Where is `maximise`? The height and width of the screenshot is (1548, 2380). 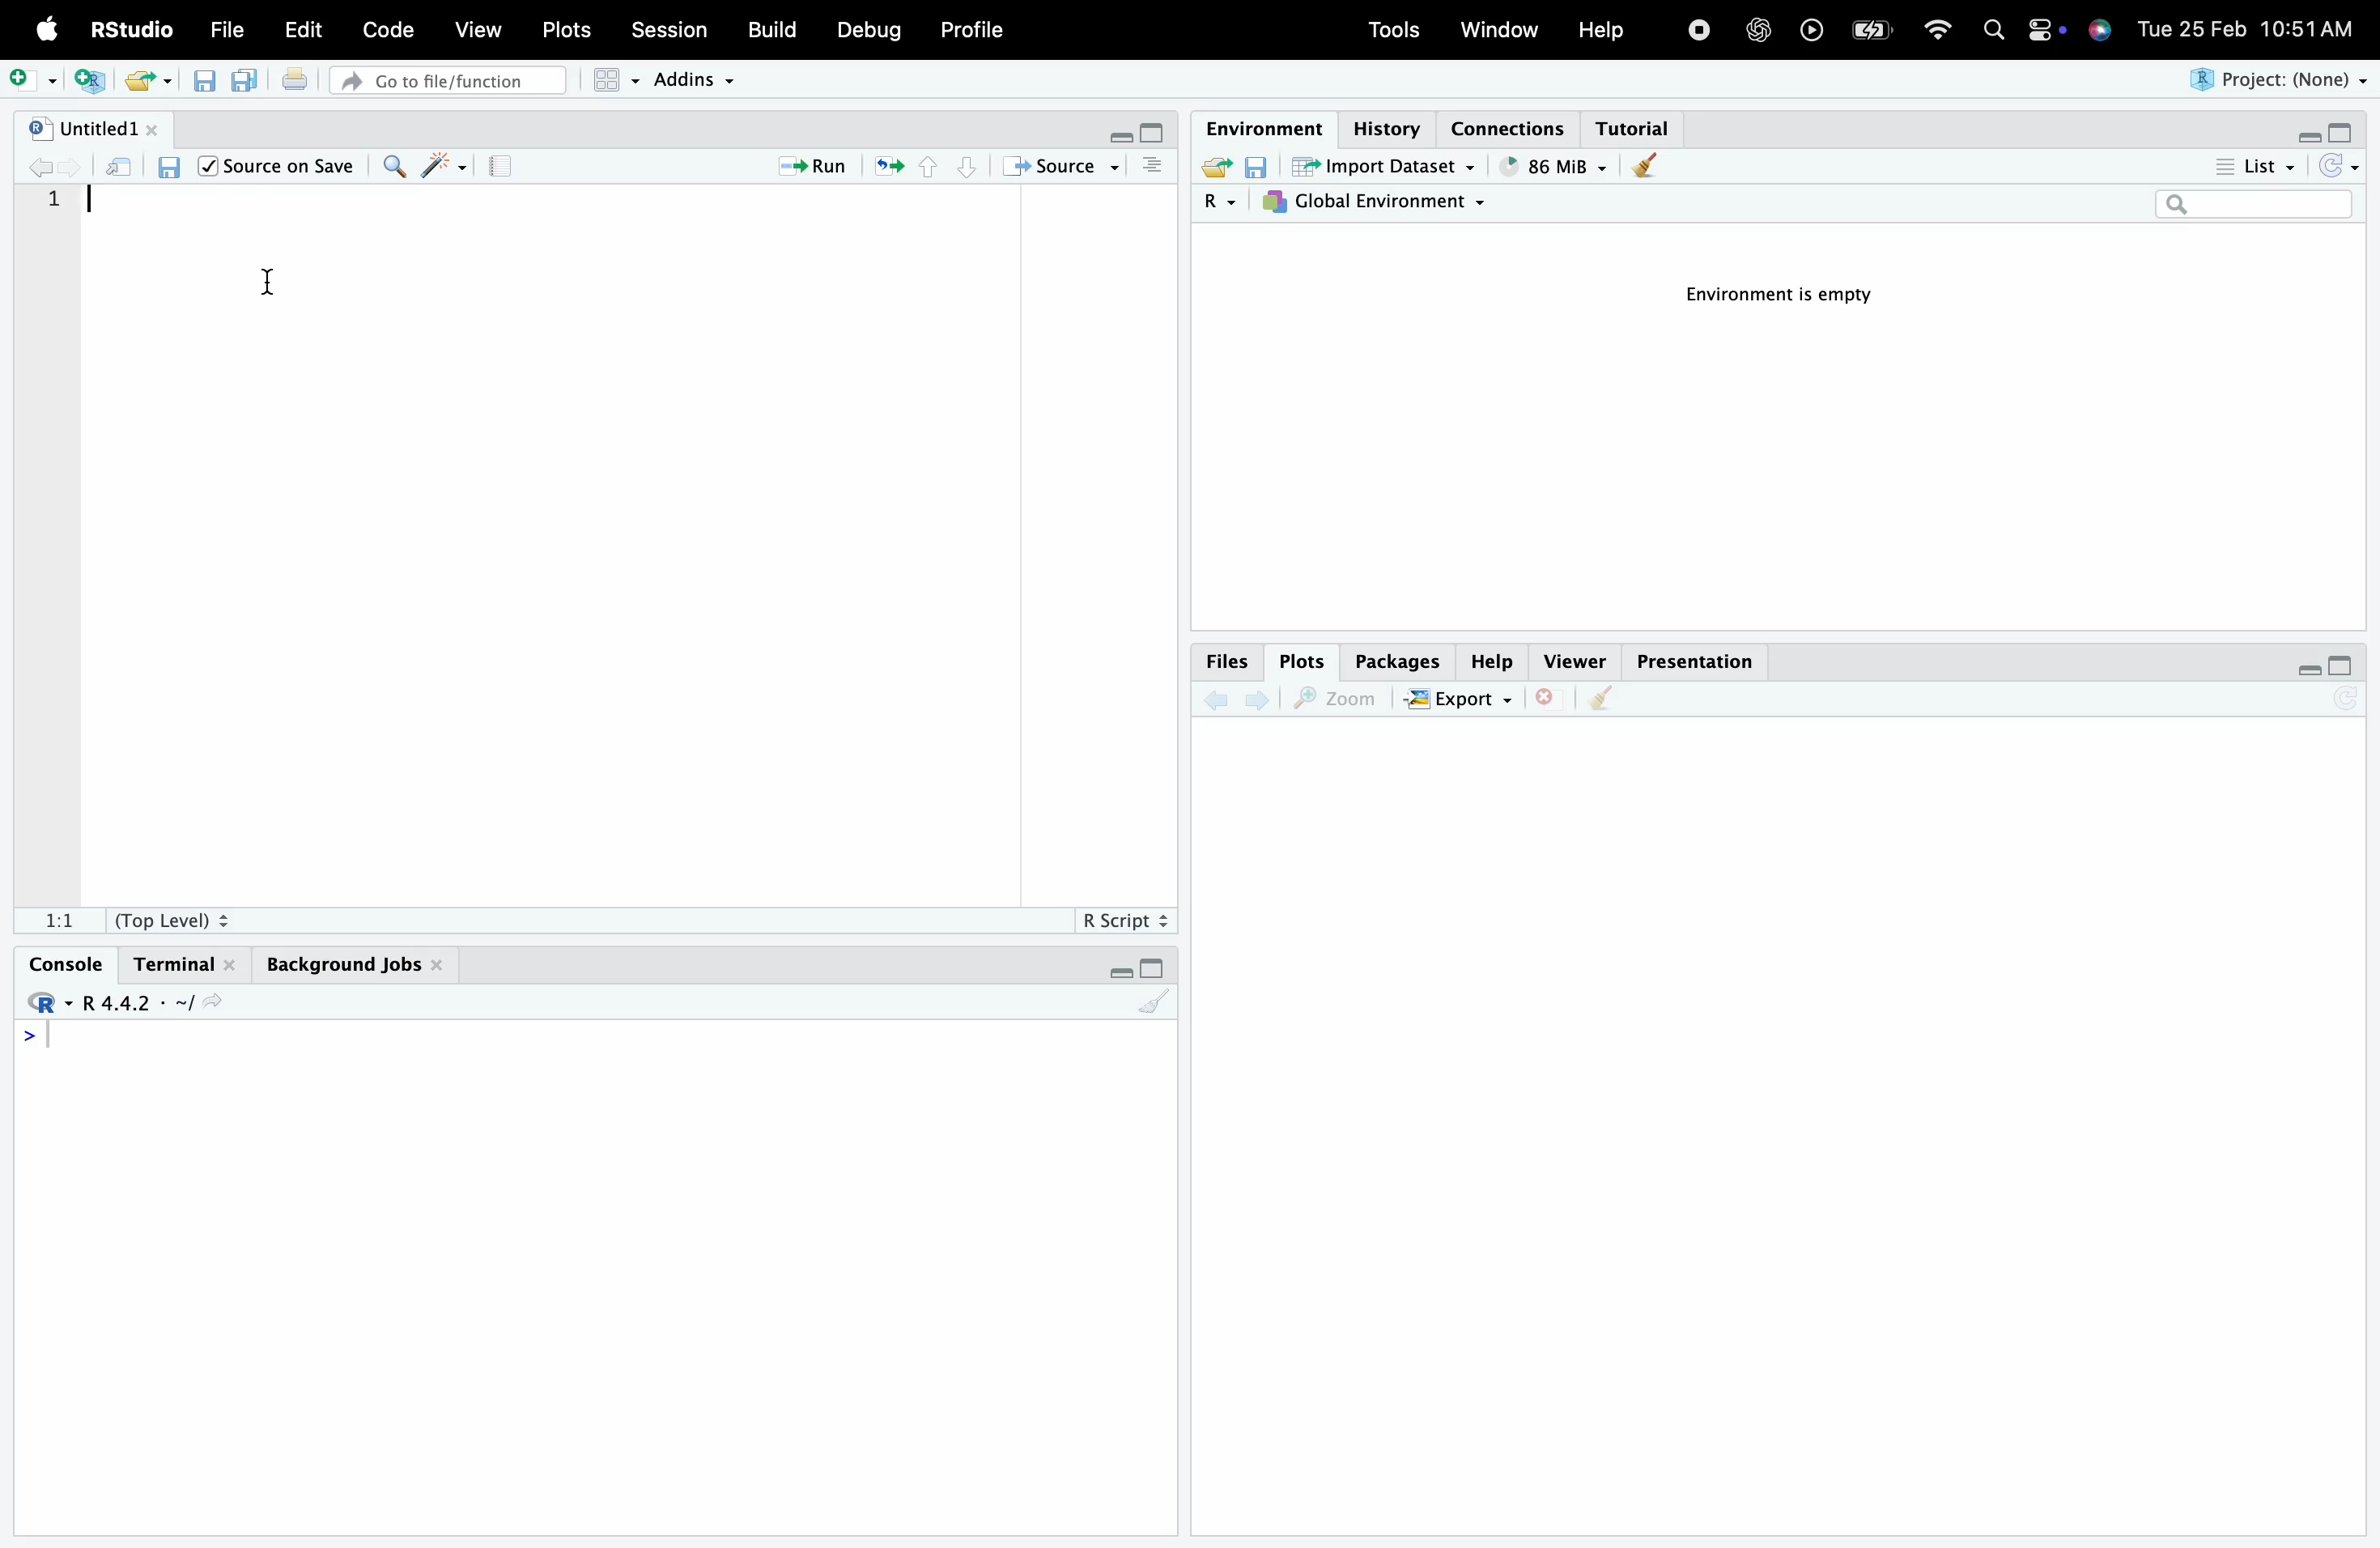
maximise is located at coordinates (1155, 130).